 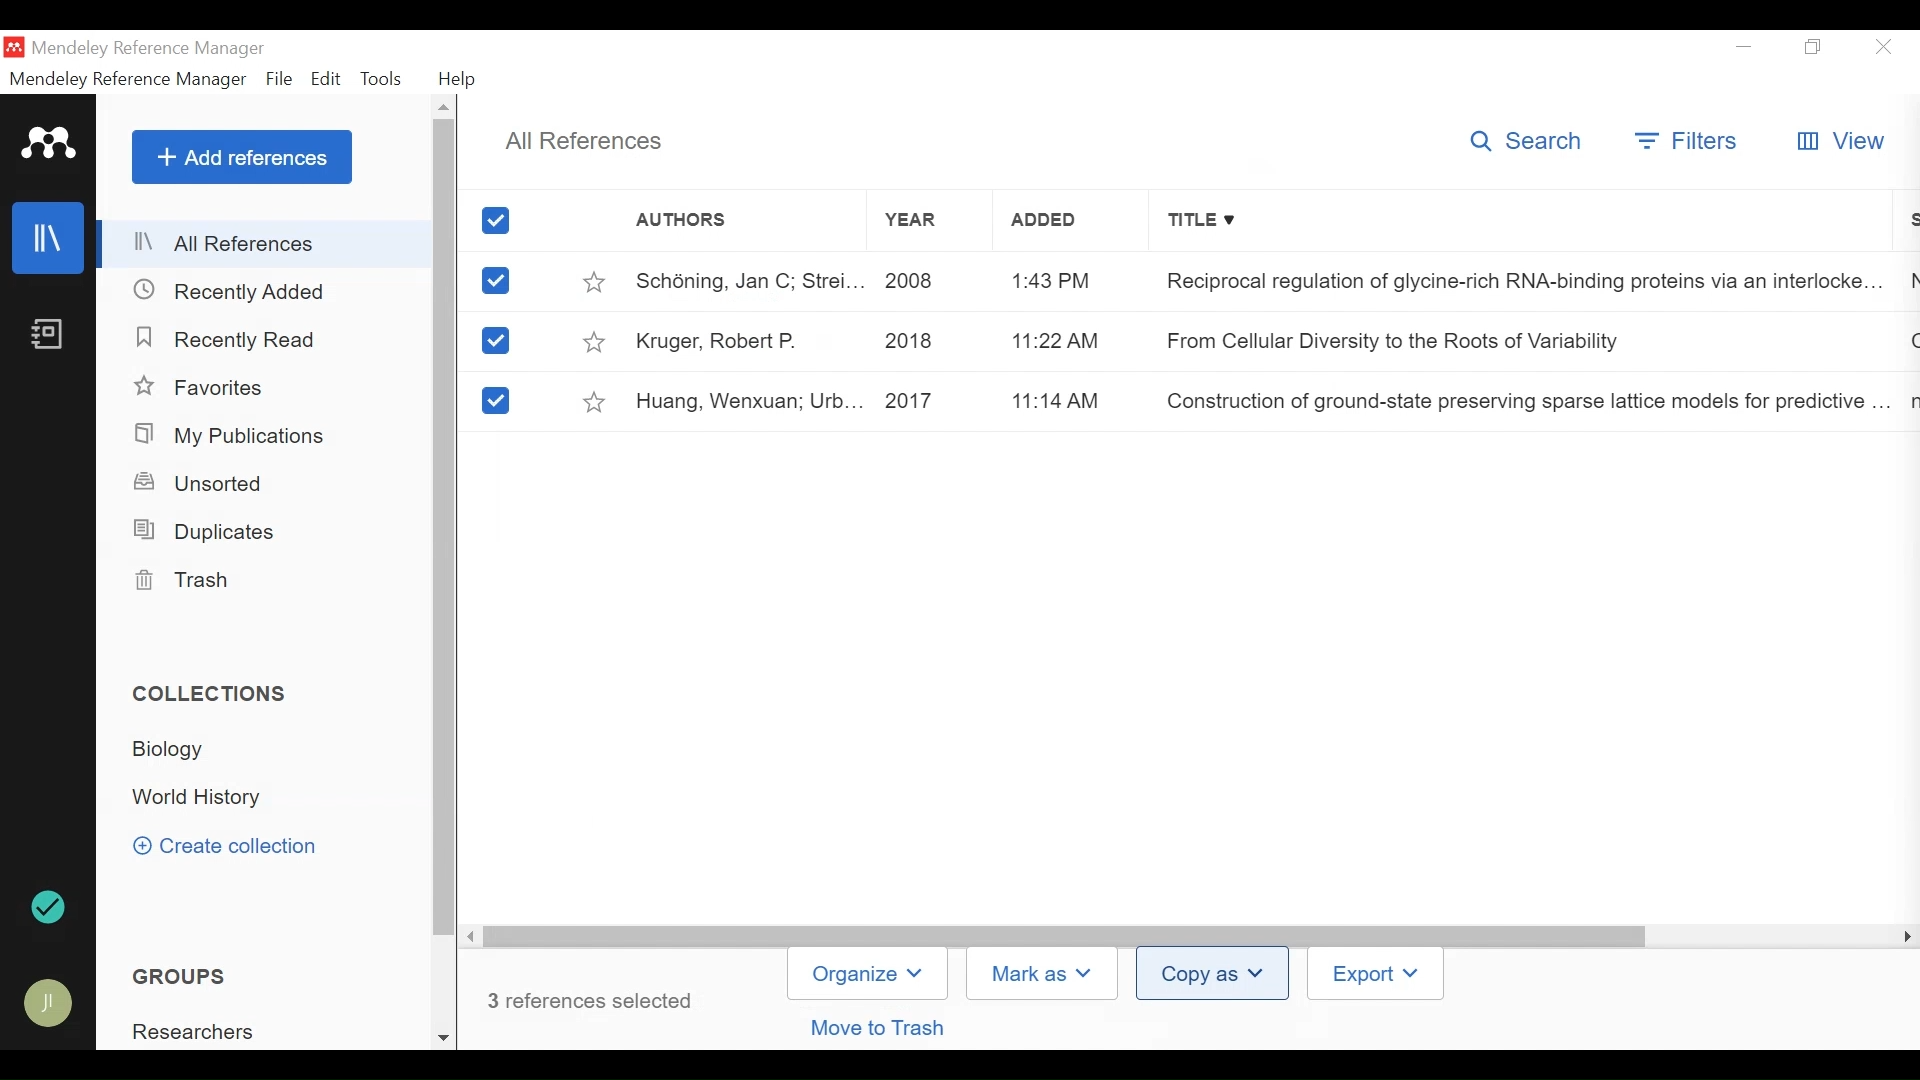 I want to click on Toggle Favorites, so click(x=597, y=341).